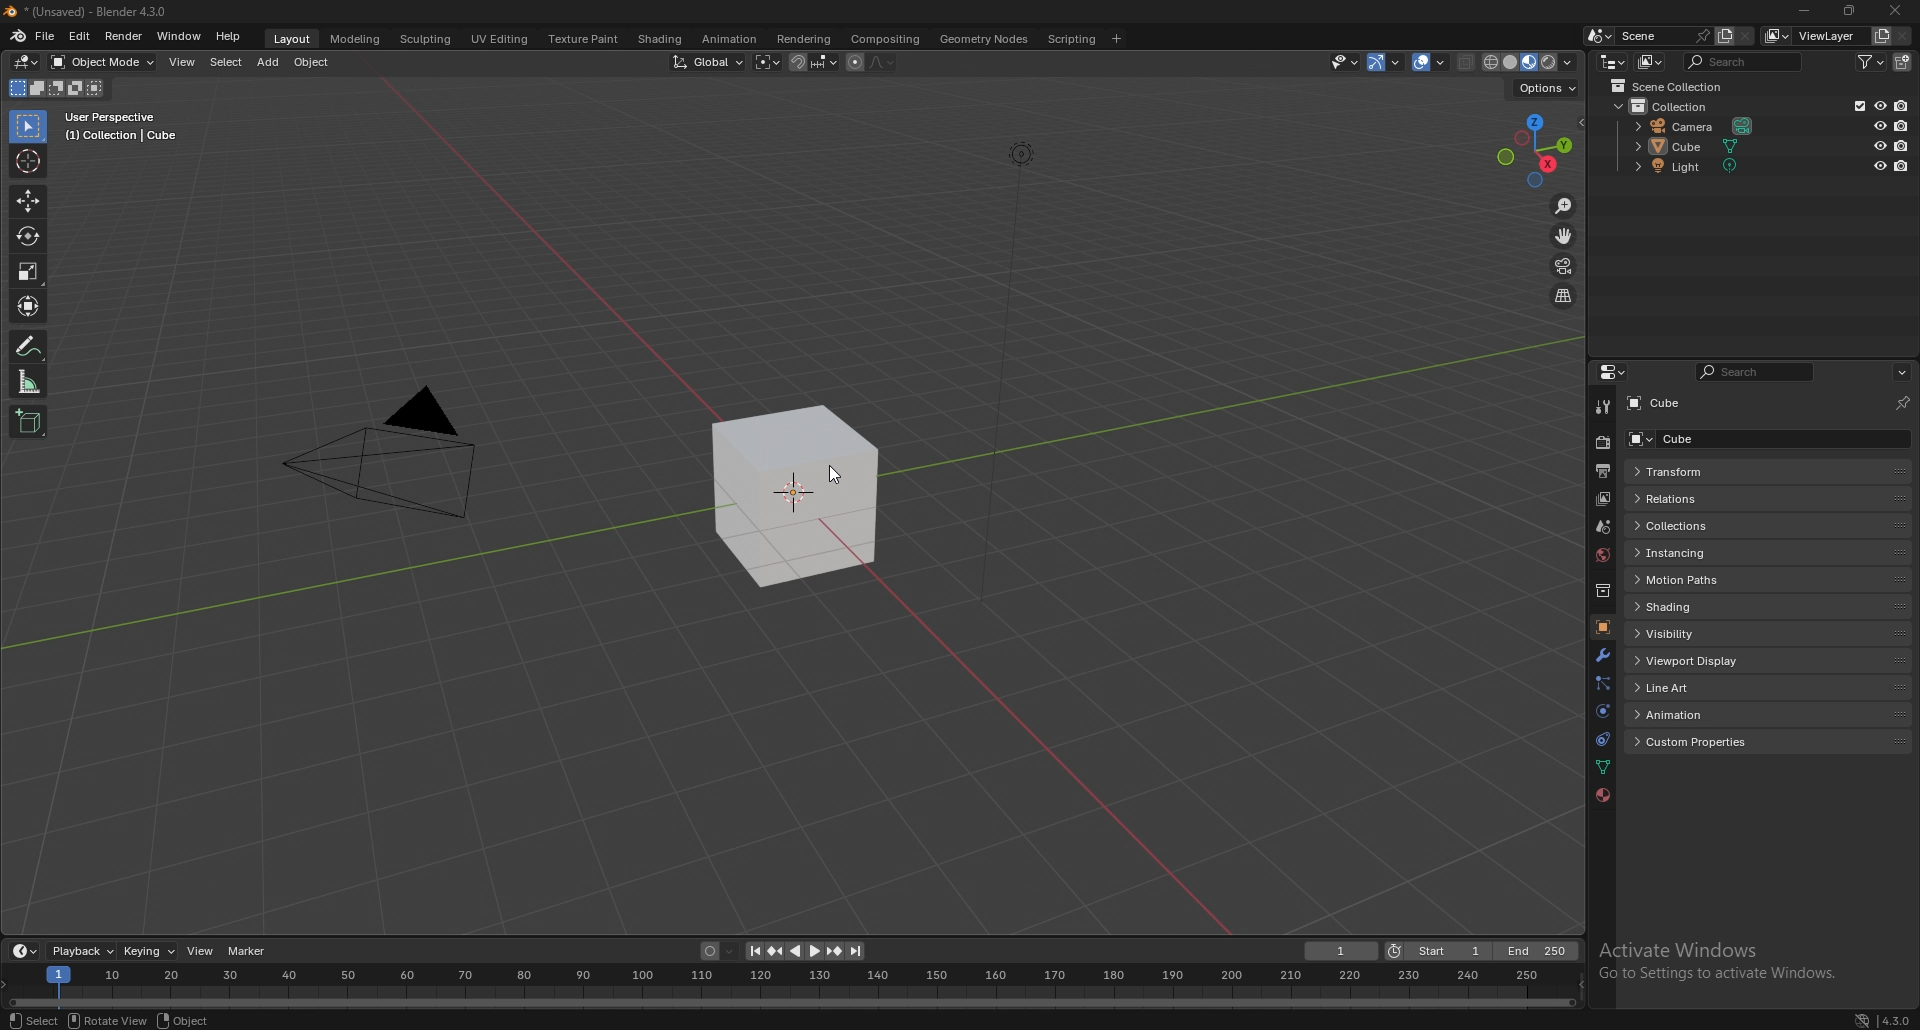 Image resolution: width=1920 pixels, height=1030 pixels. What do you see at coordinates (1742, 62) in the screenshot?
I see `search` at bounding box center [1742, 62].